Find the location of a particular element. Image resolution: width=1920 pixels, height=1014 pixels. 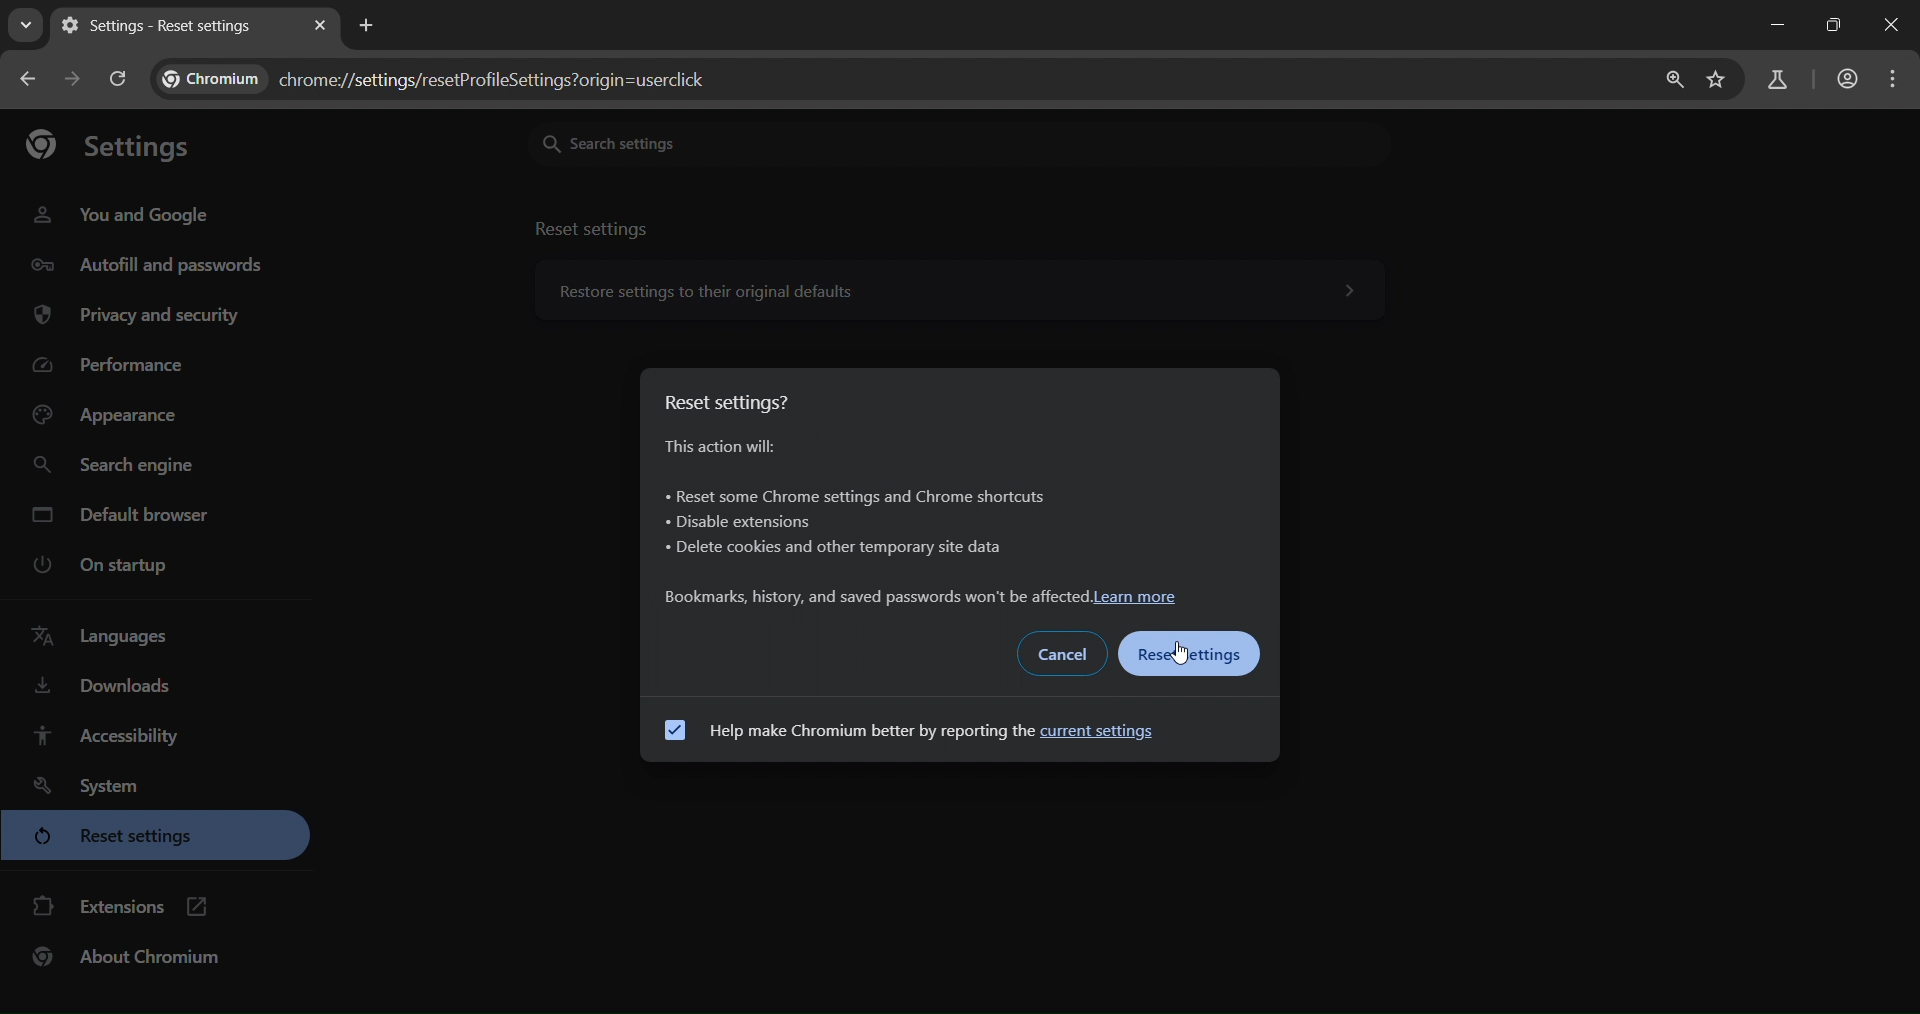

go forward one page is located at coordinates (70, 79).